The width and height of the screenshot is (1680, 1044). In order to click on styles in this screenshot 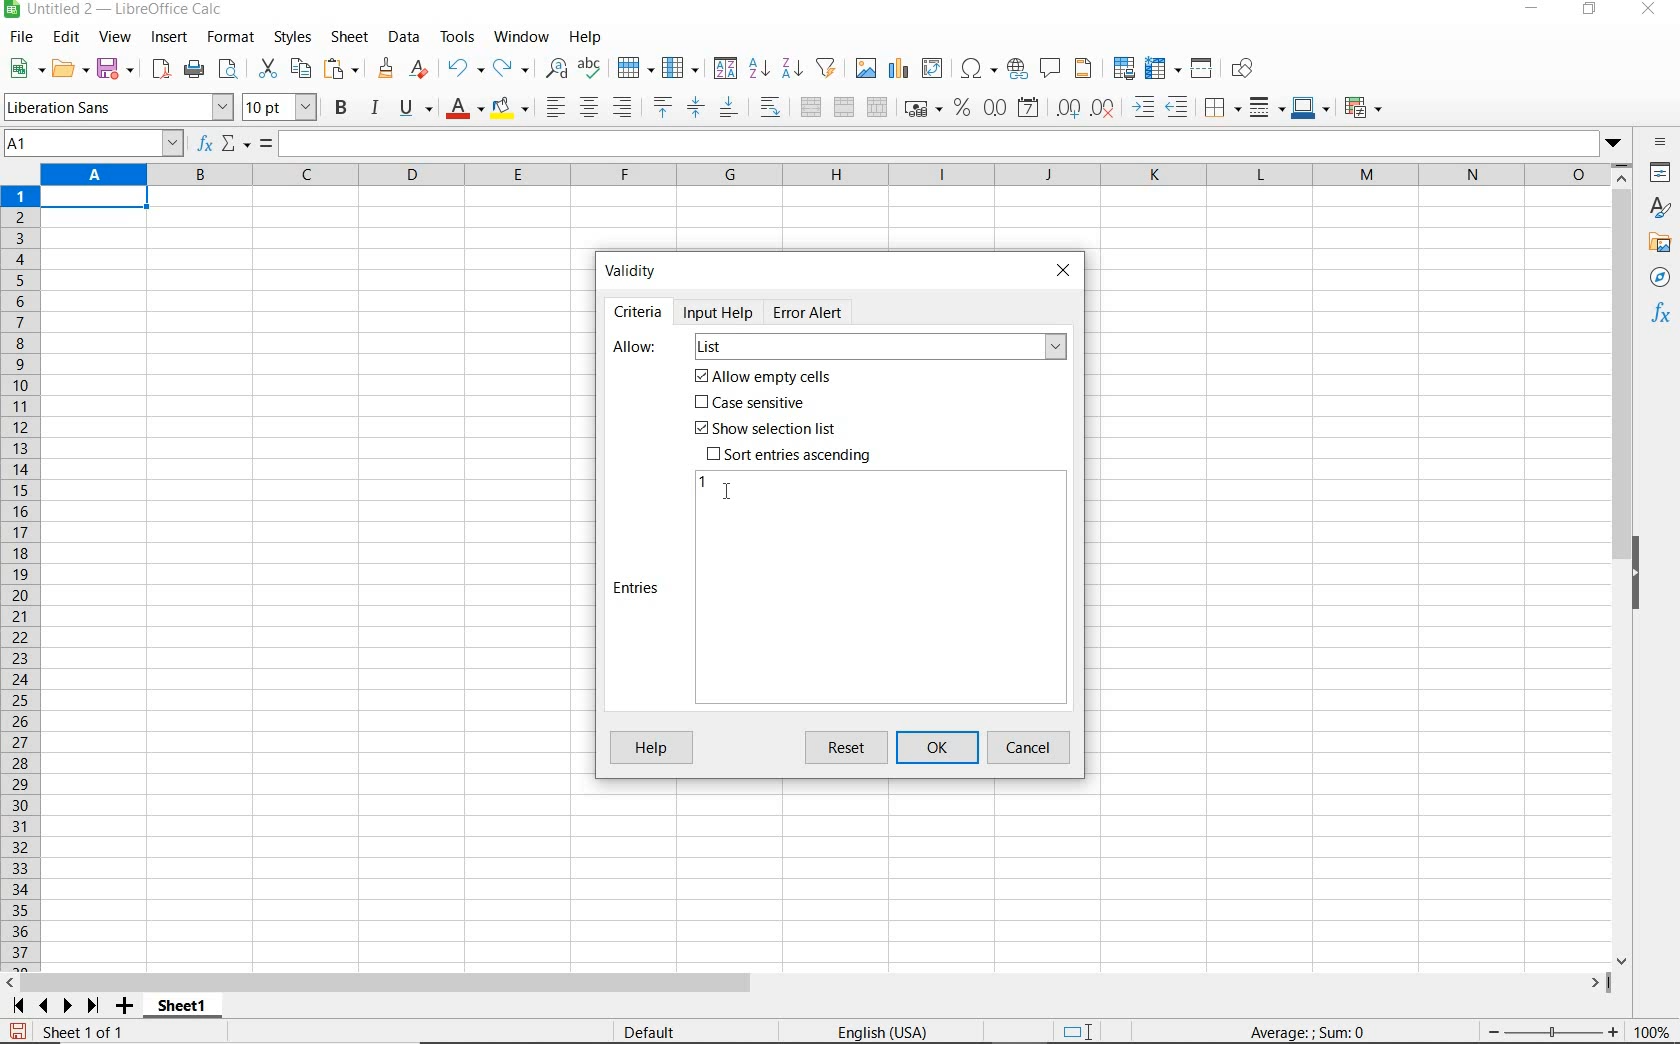, I will do `click(1661, 210)`.